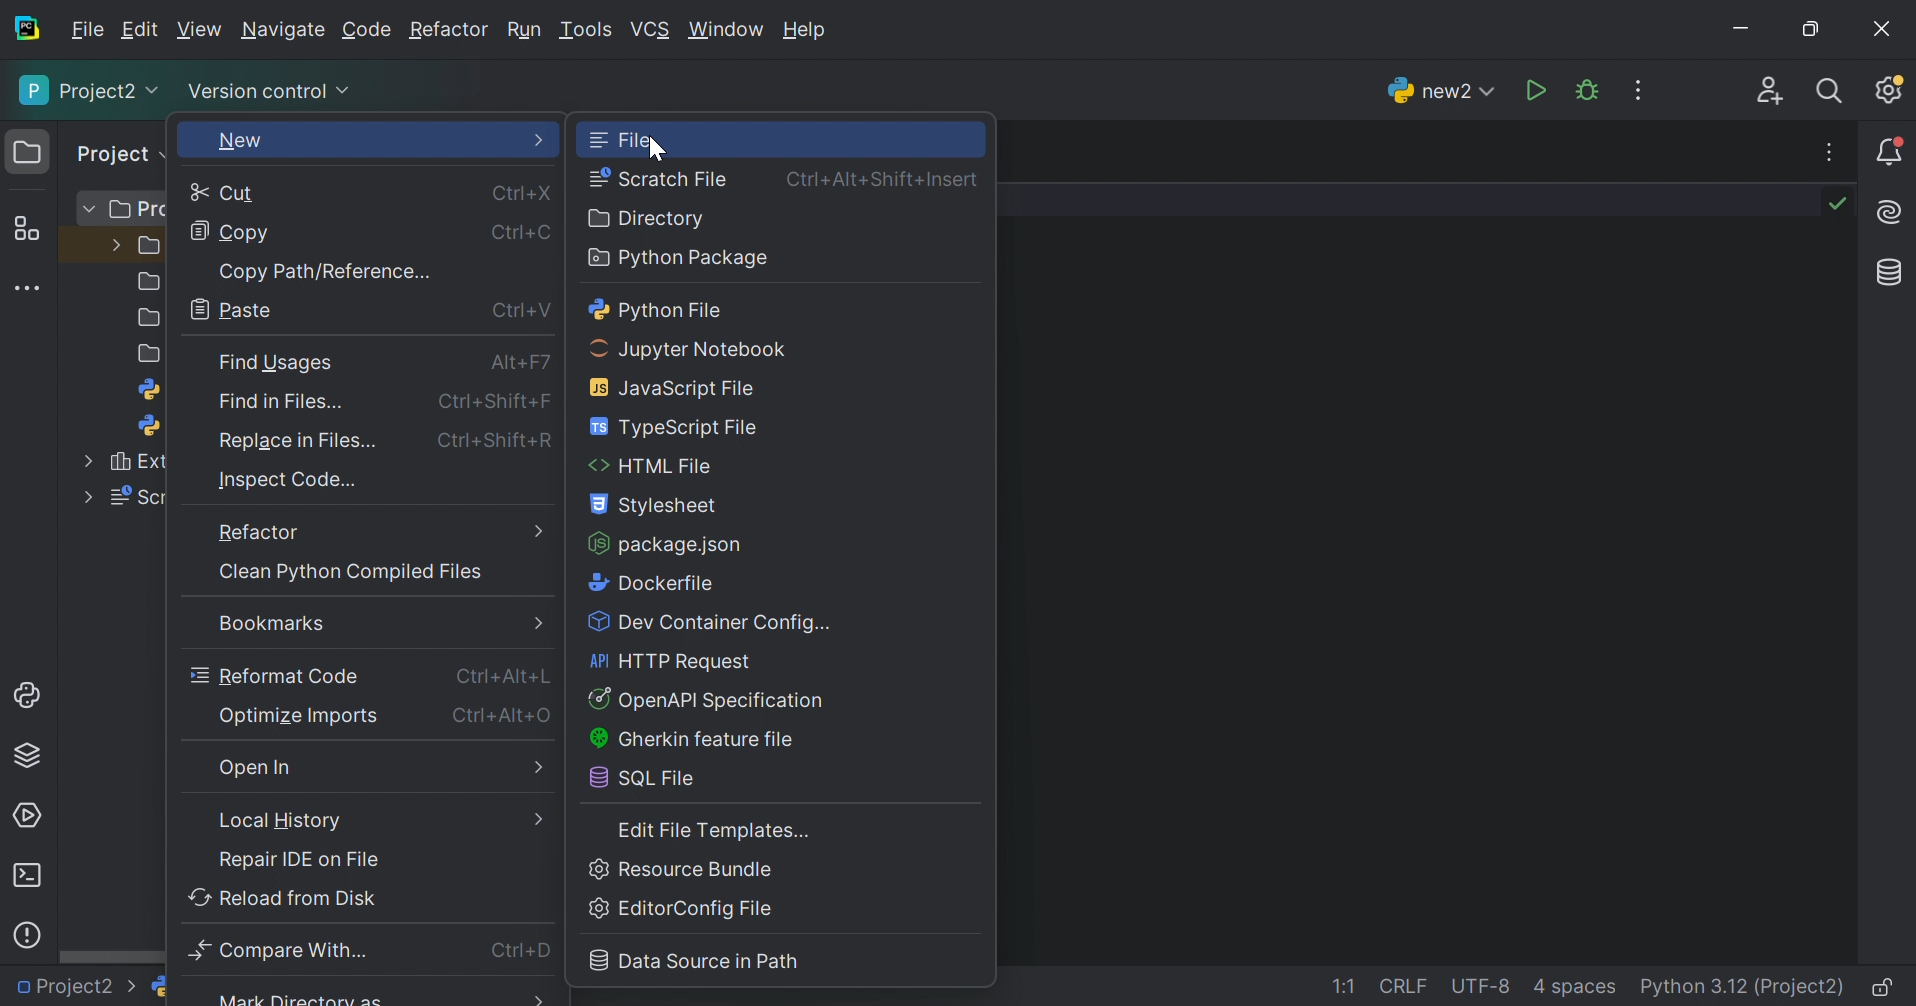  Describe the element at coordinates (687, 910) in the screenshot. I see `Editor config file` at that location.